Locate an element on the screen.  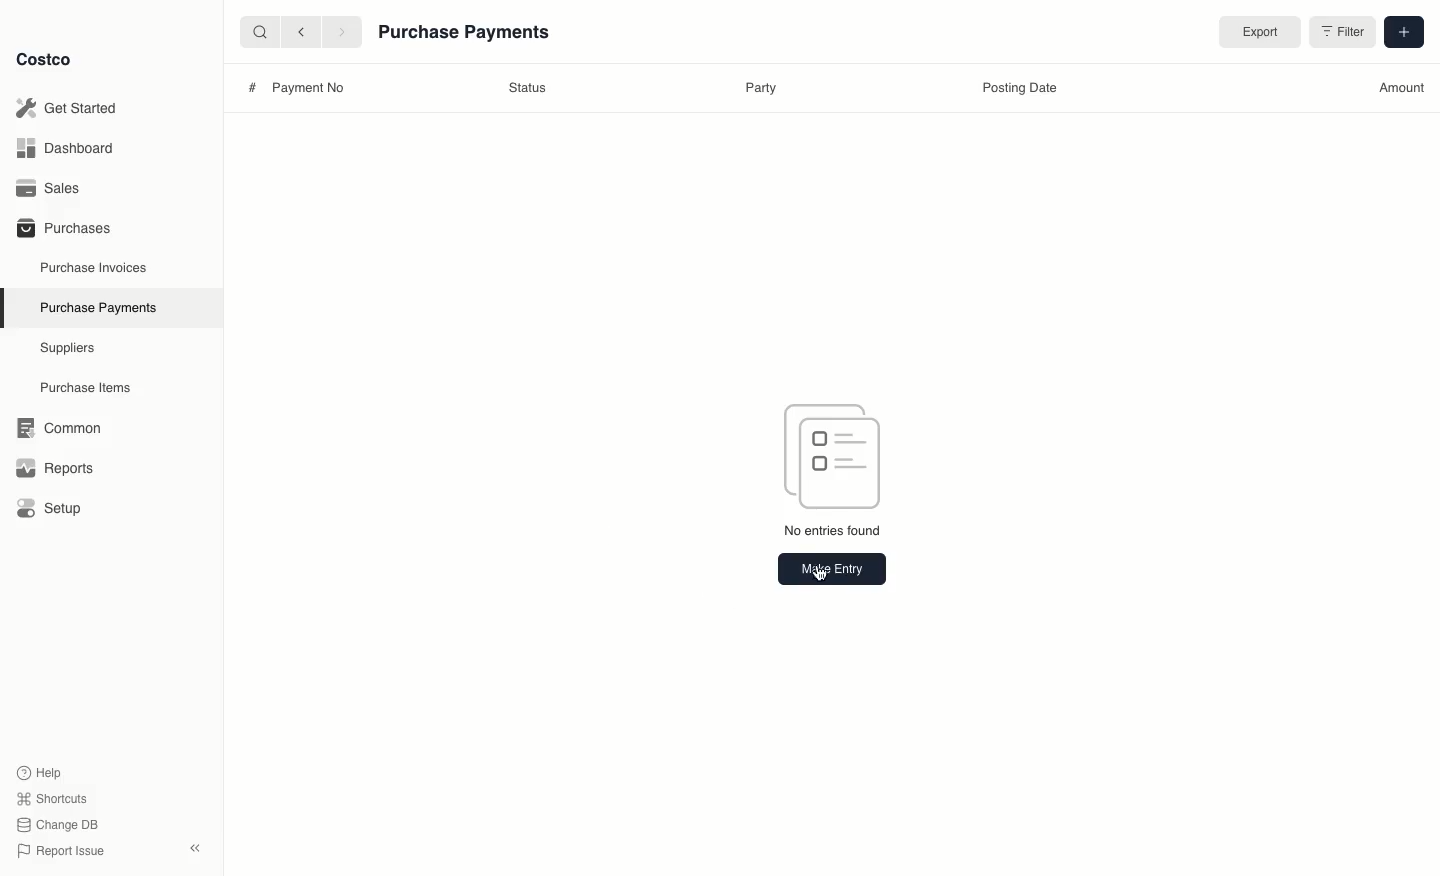
Report Issue is located at coordinates (61, 852).